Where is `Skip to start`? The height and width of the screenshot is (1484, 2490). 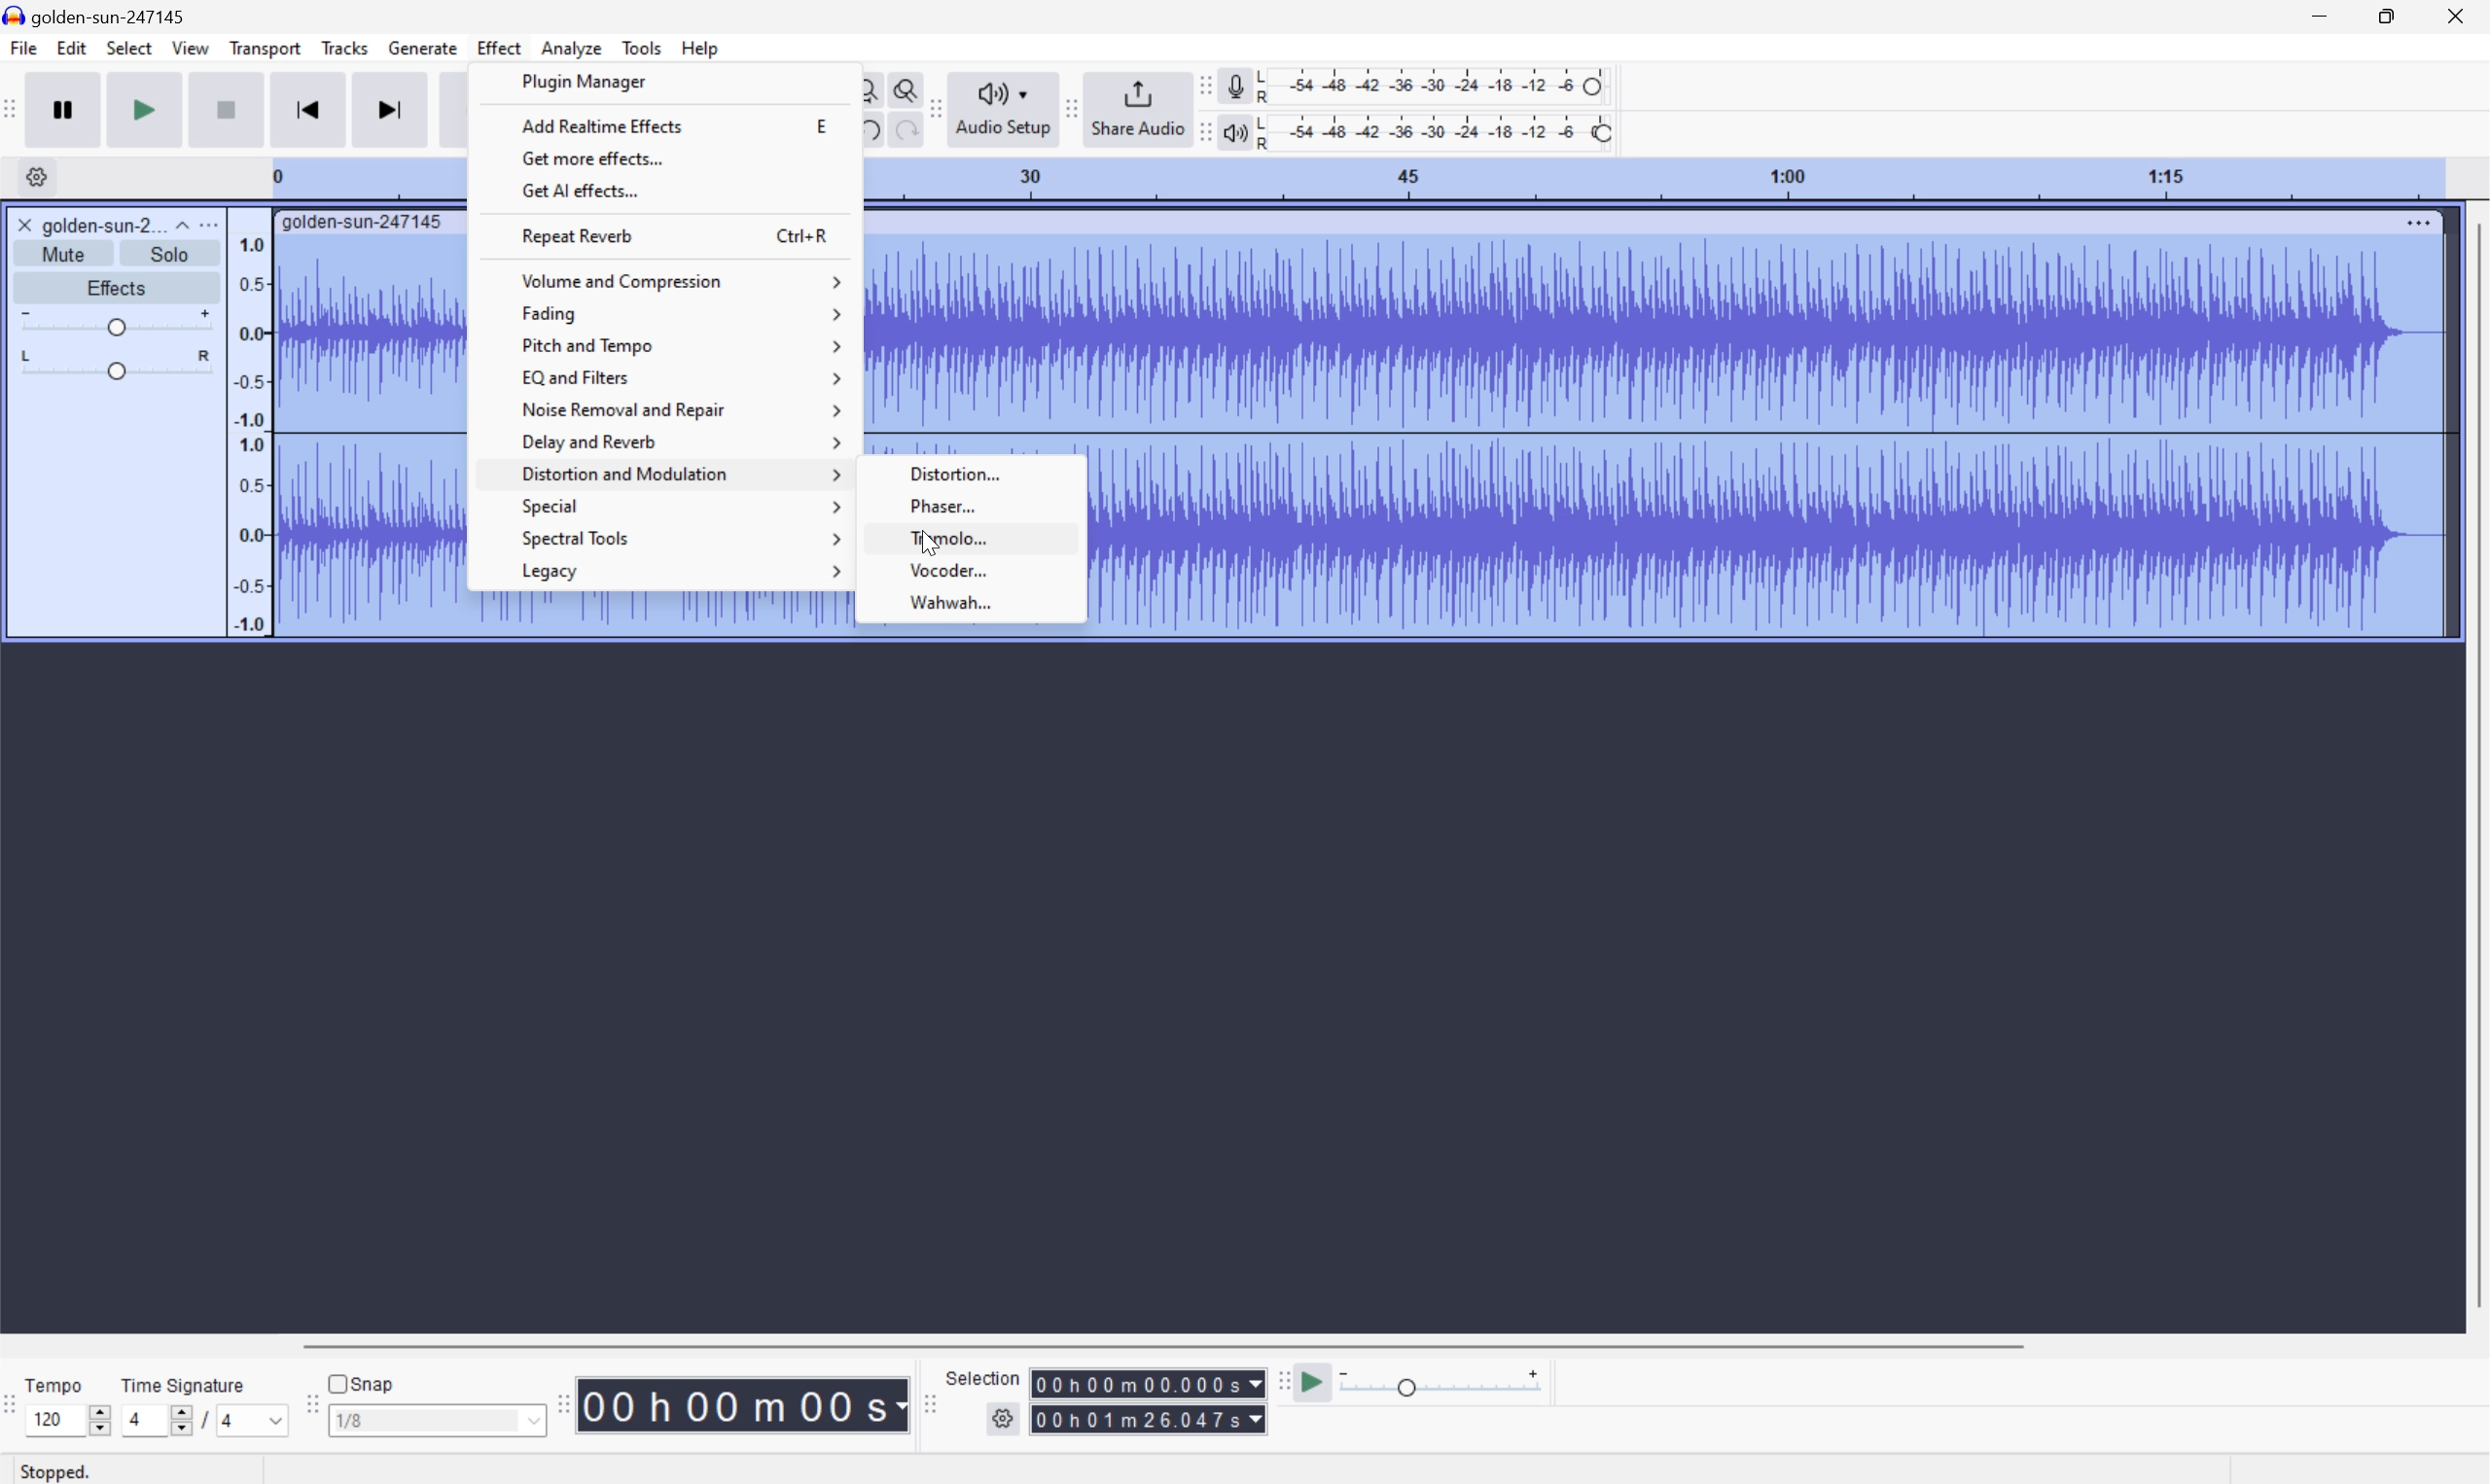 Skip to start is located at coordinates (307, 109).